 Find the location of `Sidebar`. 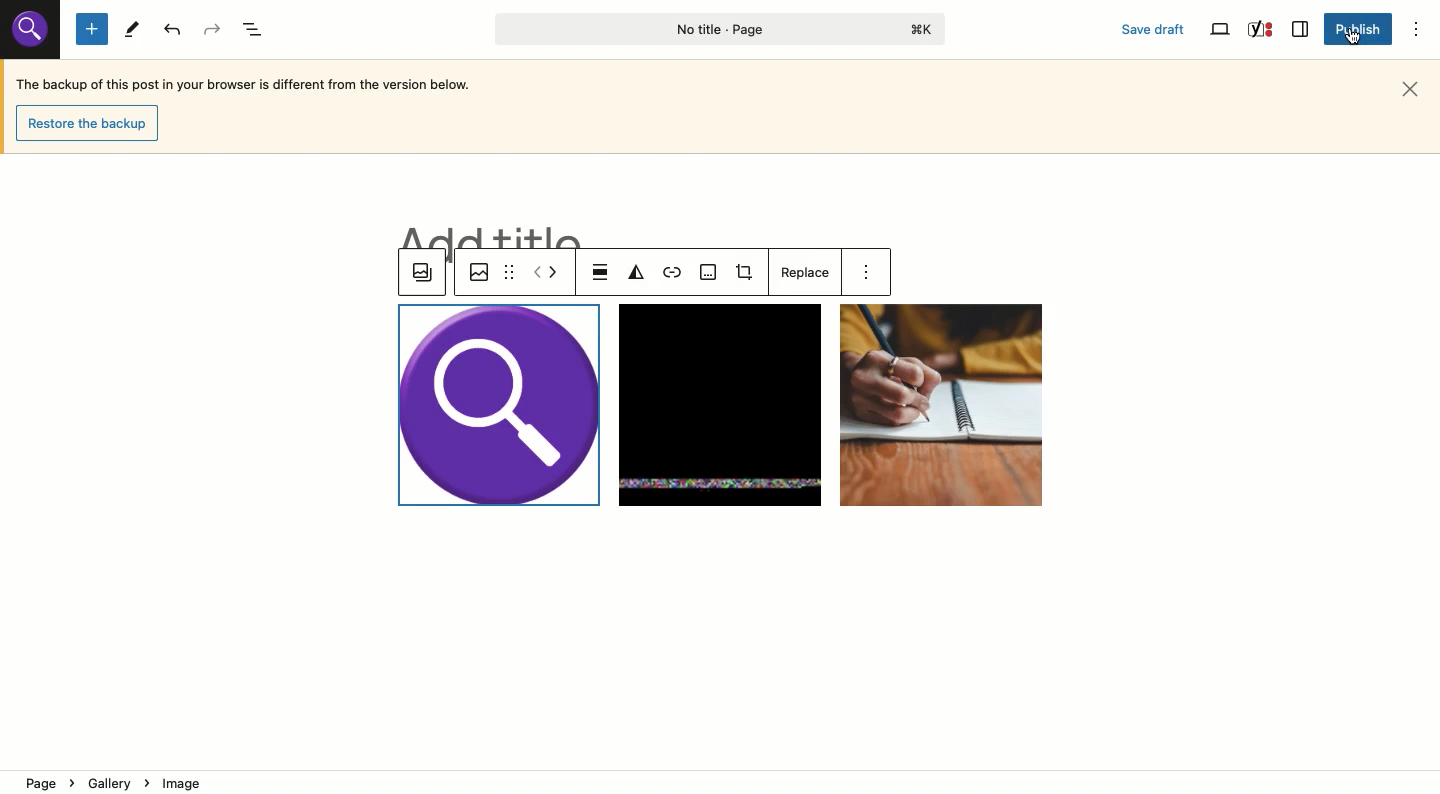

Sidebar is located at coordinates (1299, 30).